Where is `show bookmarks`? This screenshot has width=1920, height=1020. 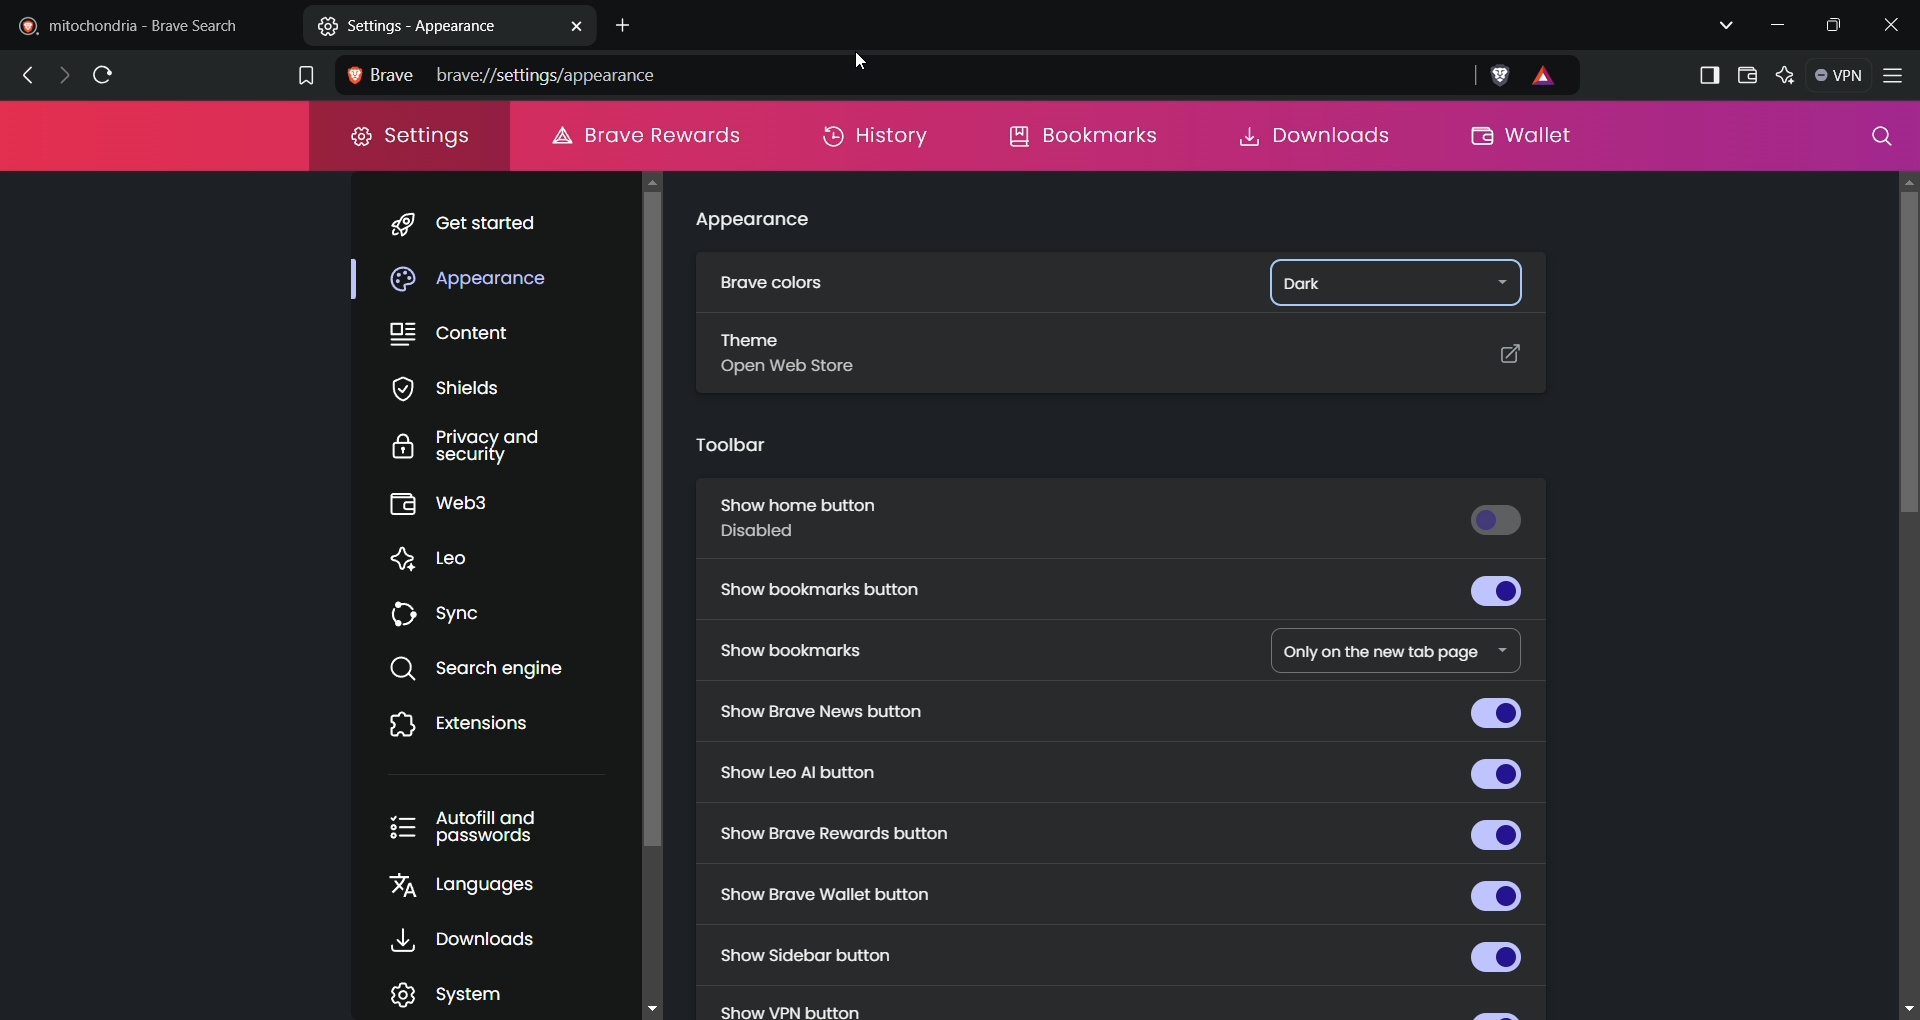
show bookmarks is located at coordinates (809, 654).